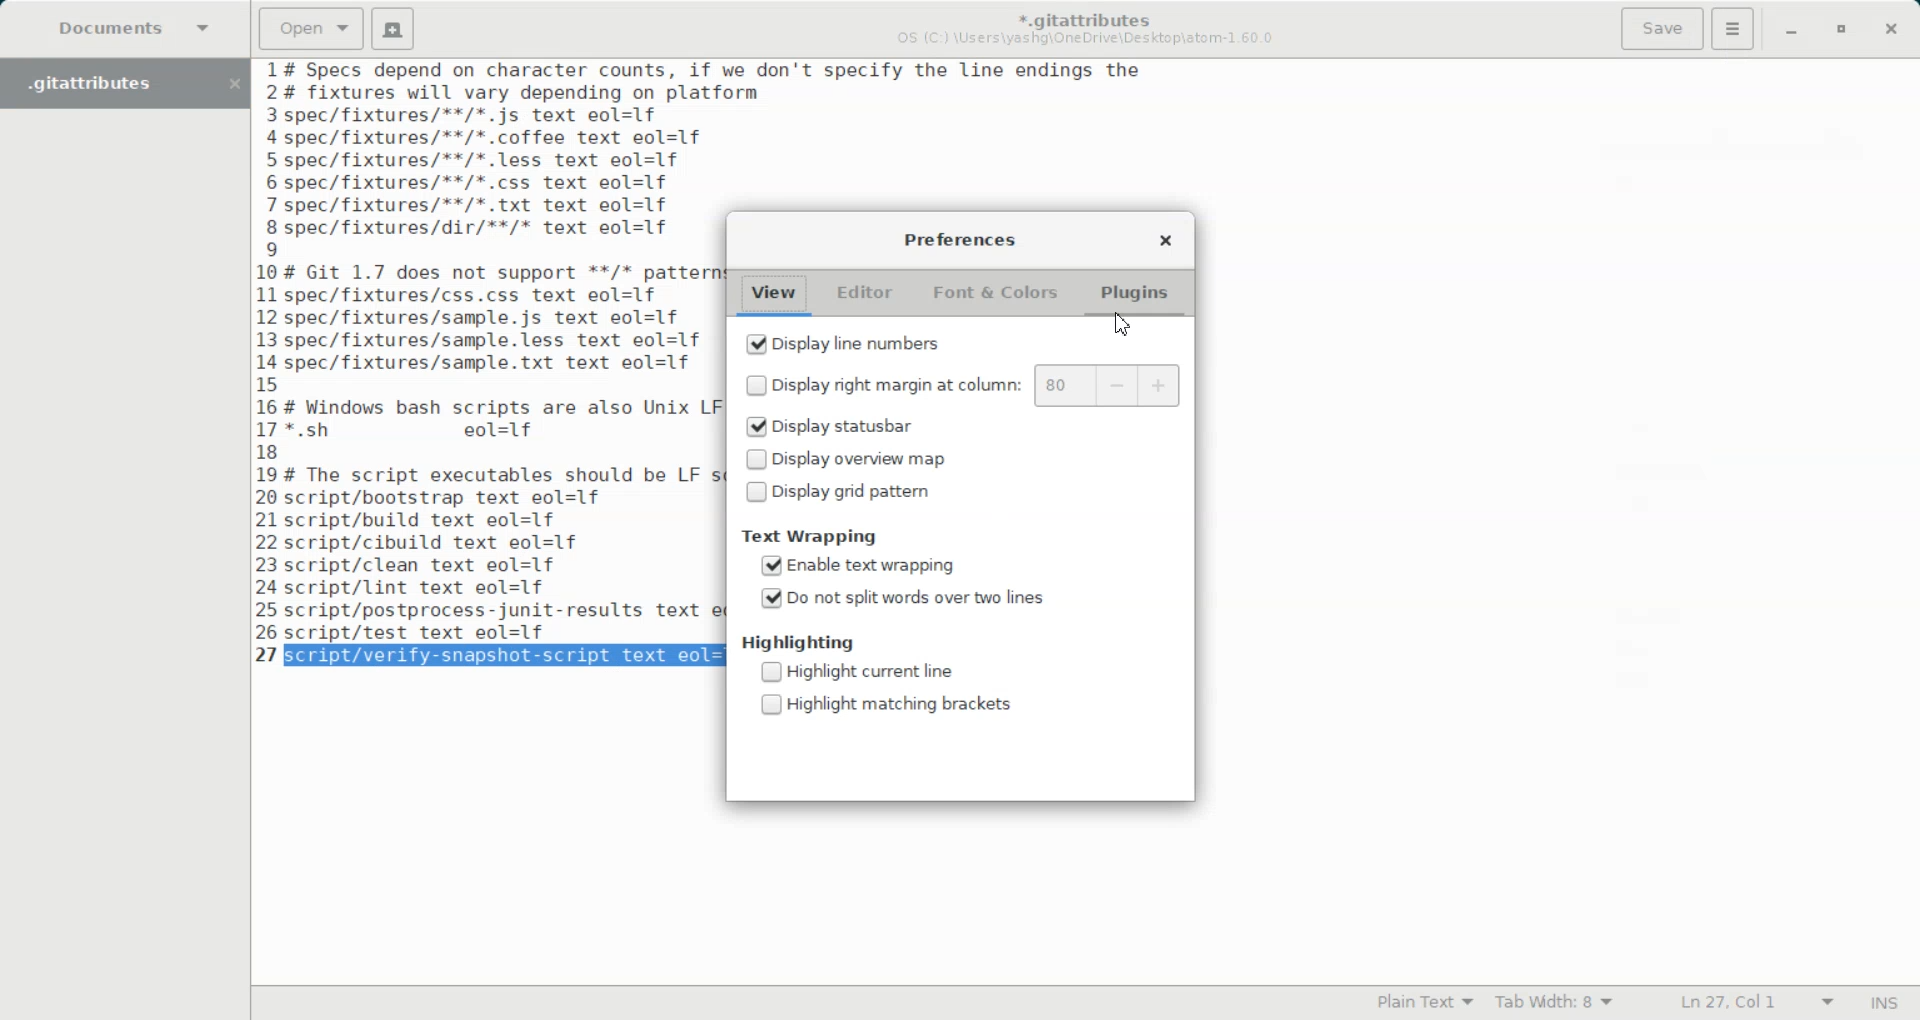 Image resolution: width=1920 pixels, height=1020 pixels. I want to click on *.gitattributes, so click(1080, 15).